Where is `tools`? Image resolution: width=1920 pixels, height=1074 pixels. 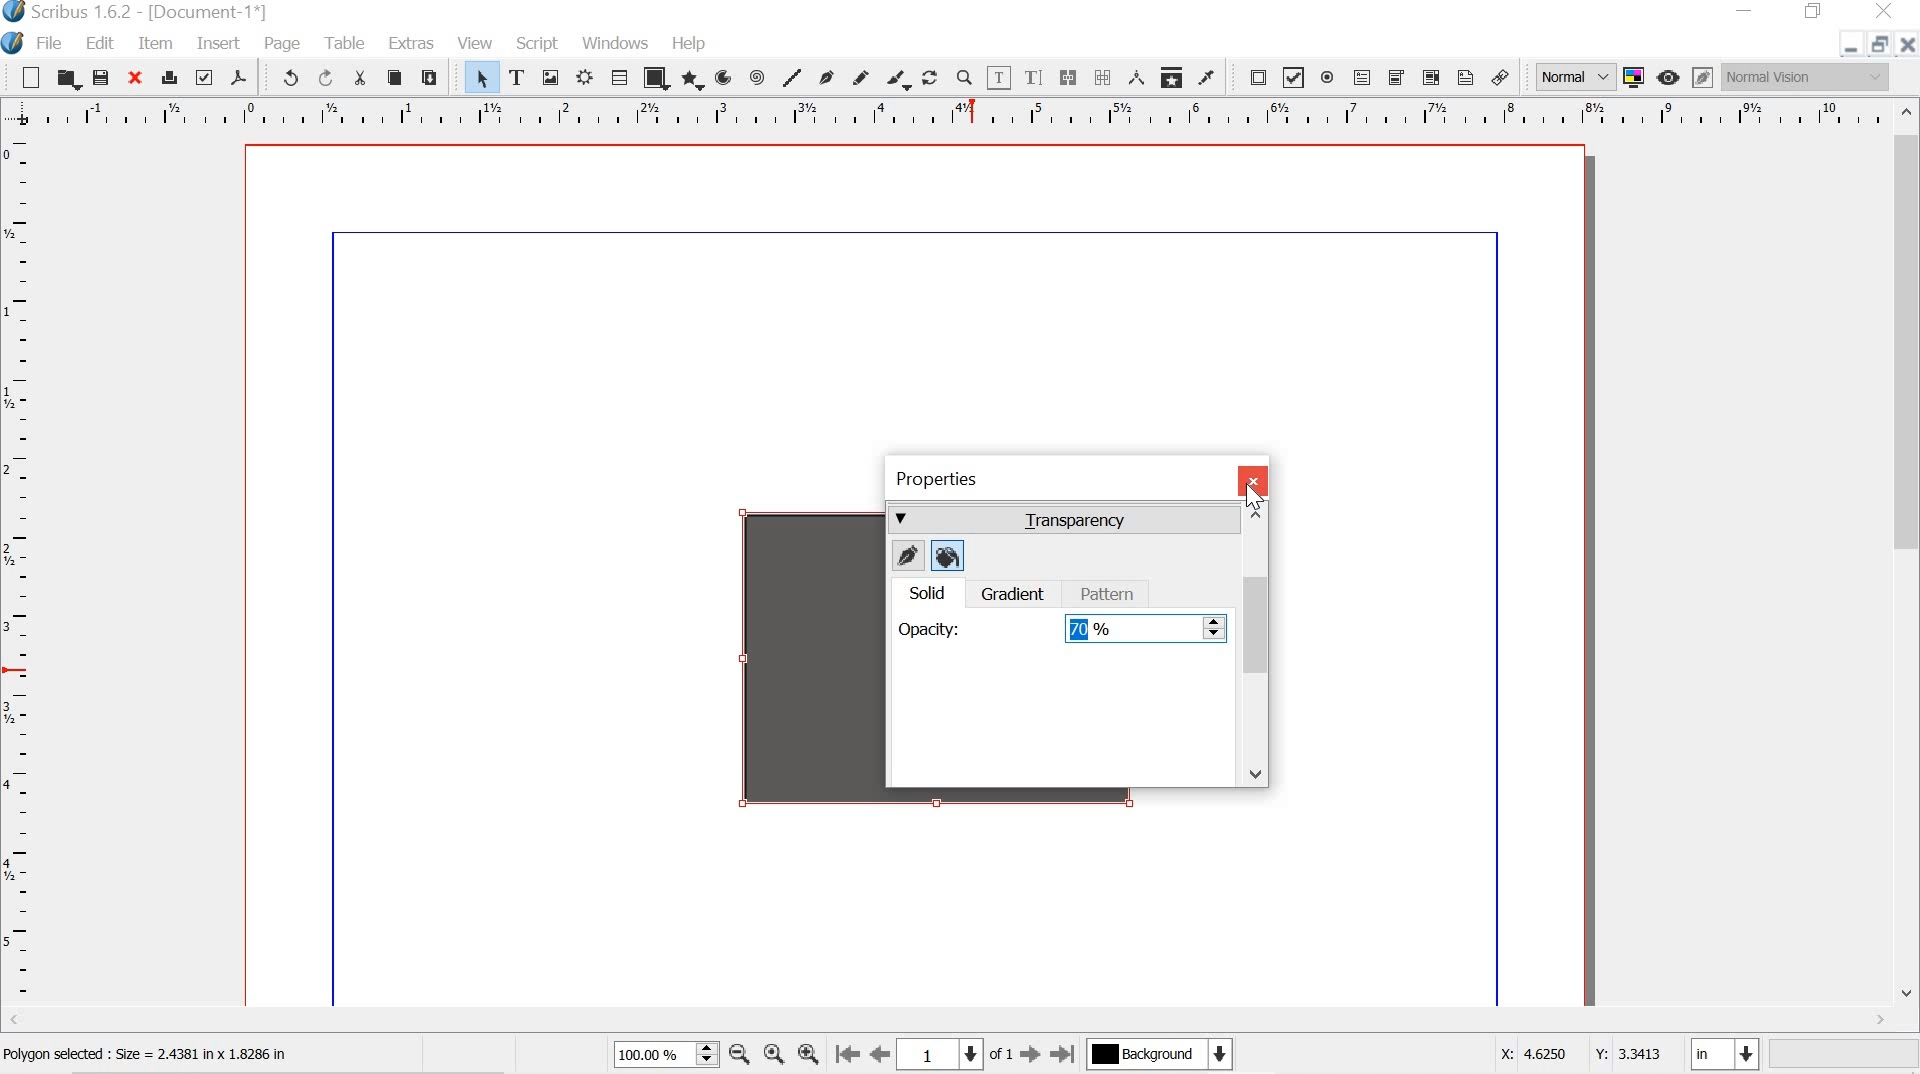 tools is located at coordinates (346, 41).